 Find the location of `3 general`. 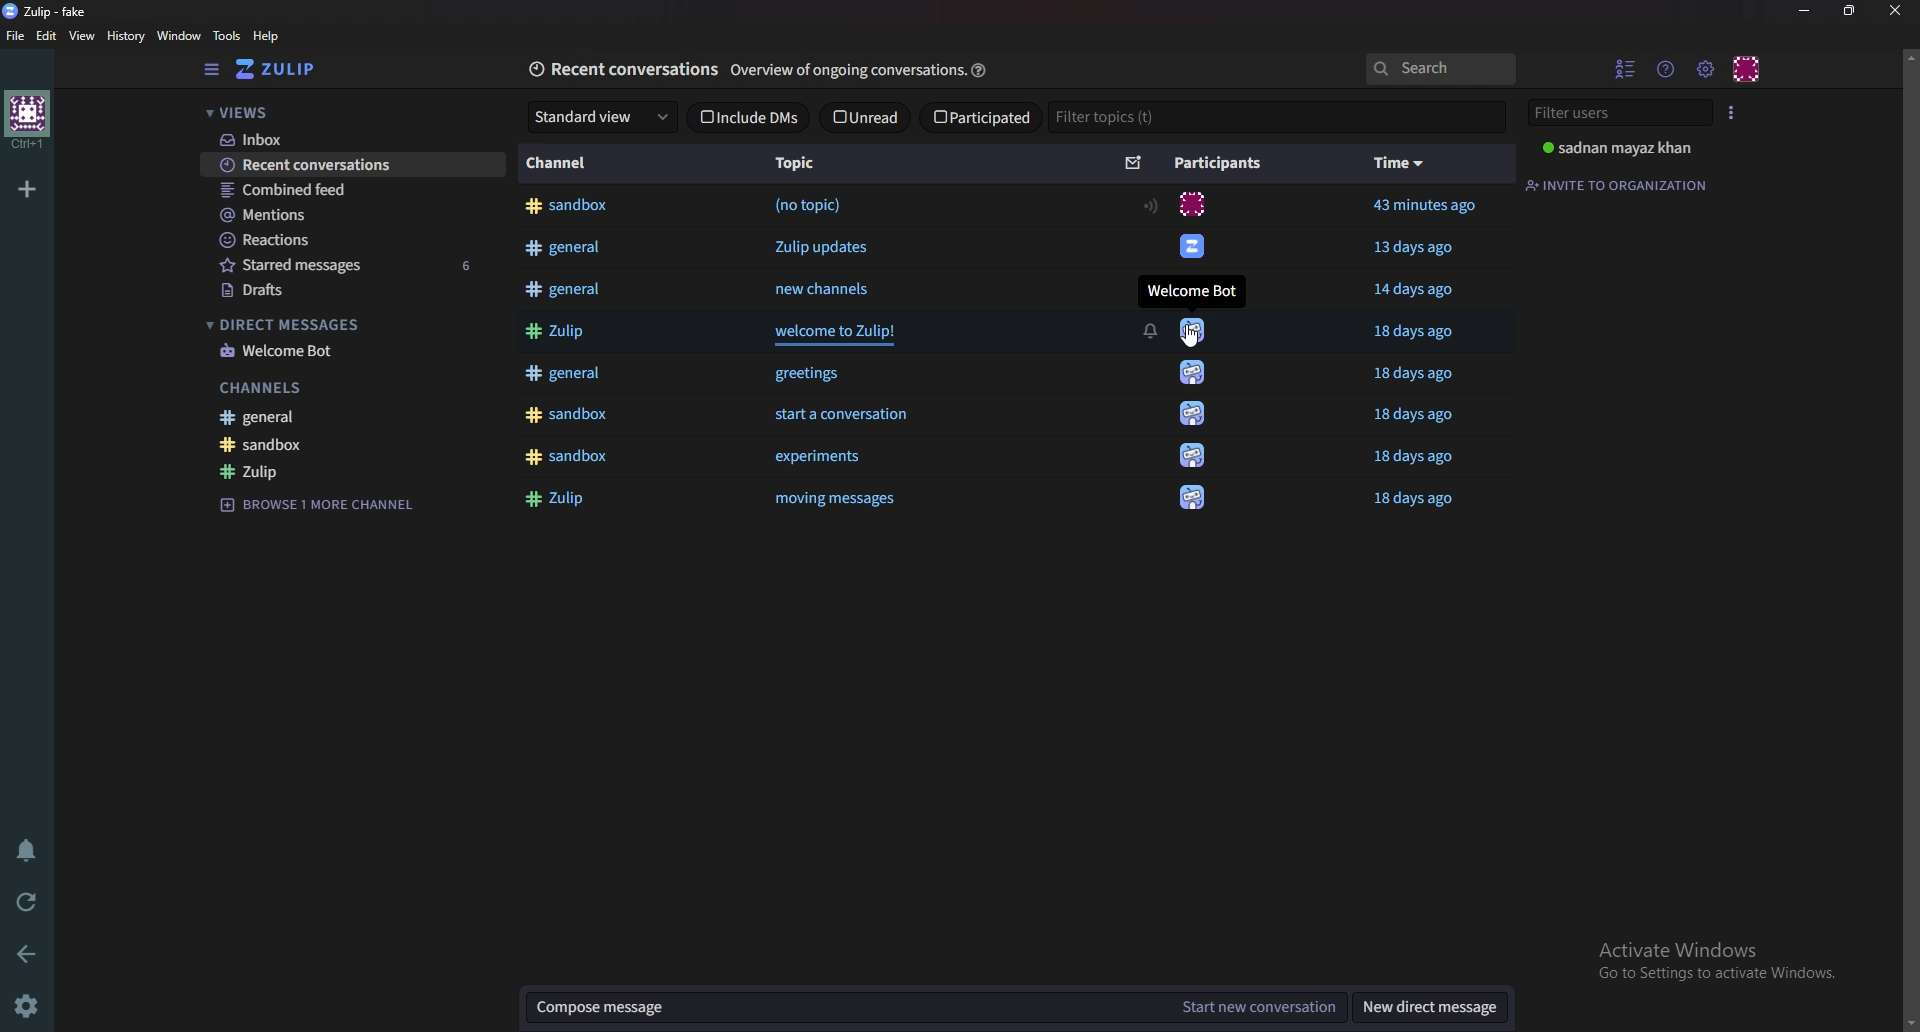

3 general is located at coordinates (566, 372).